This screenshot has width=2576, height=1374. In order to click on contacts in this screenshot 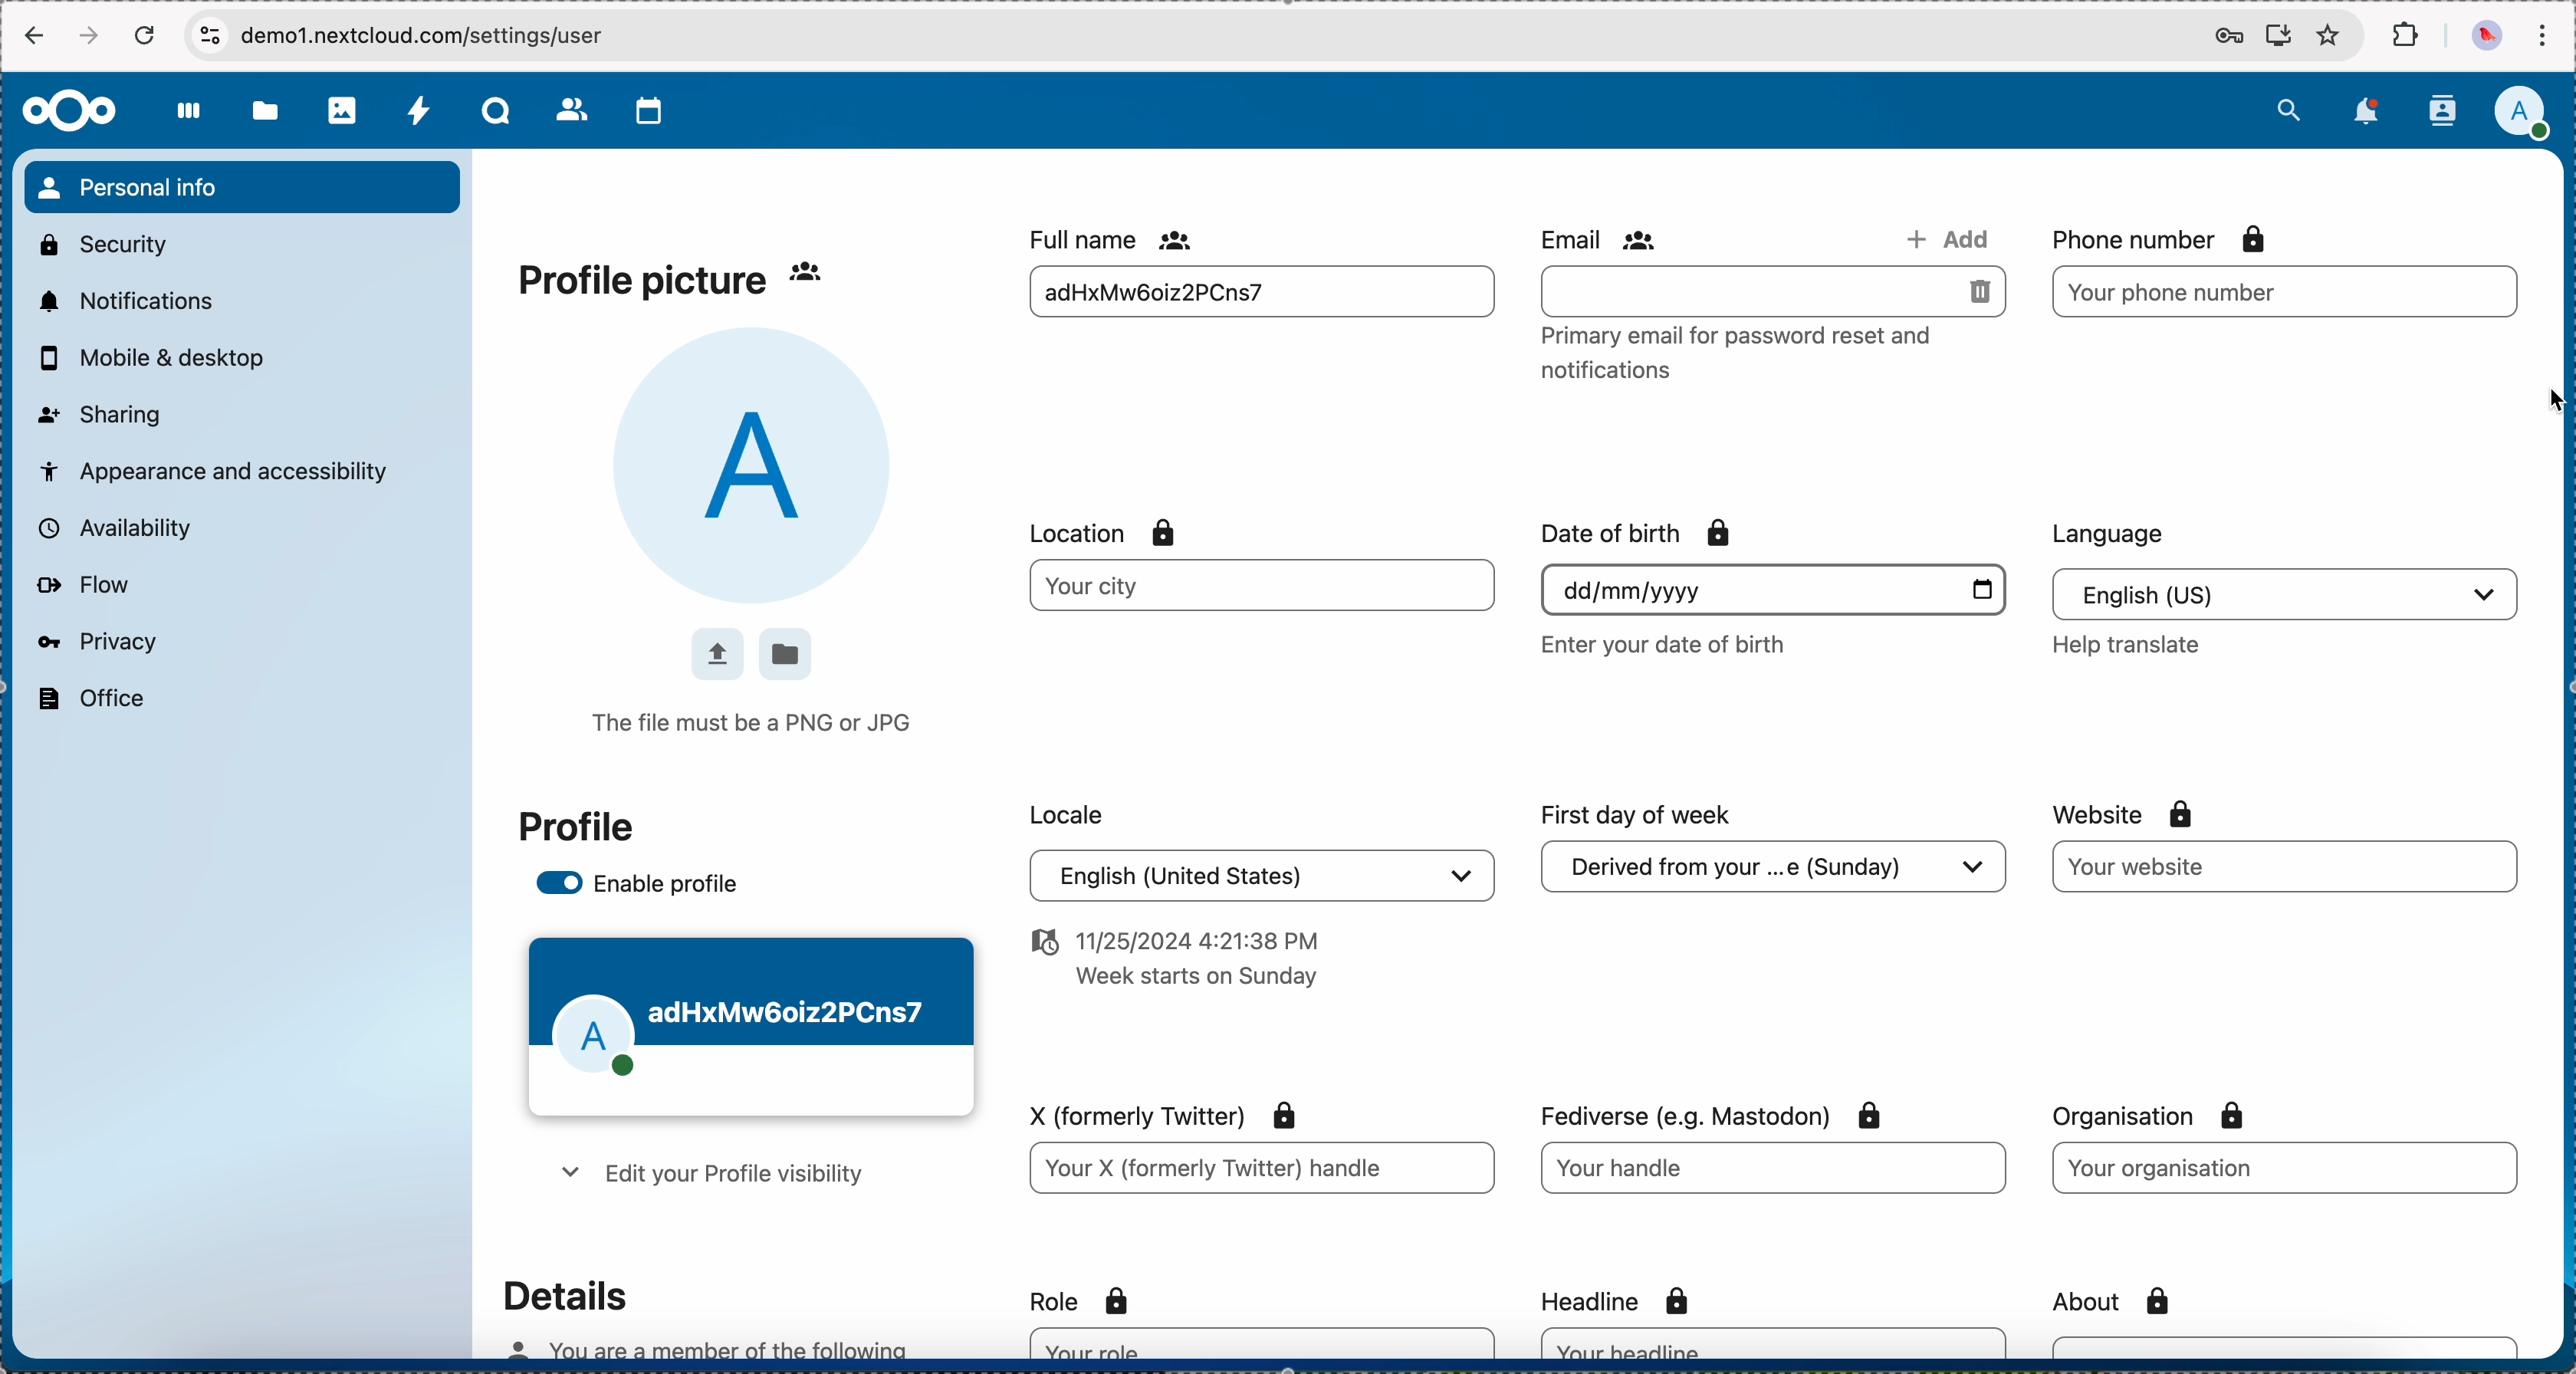, I will do `click(573, 112)`.